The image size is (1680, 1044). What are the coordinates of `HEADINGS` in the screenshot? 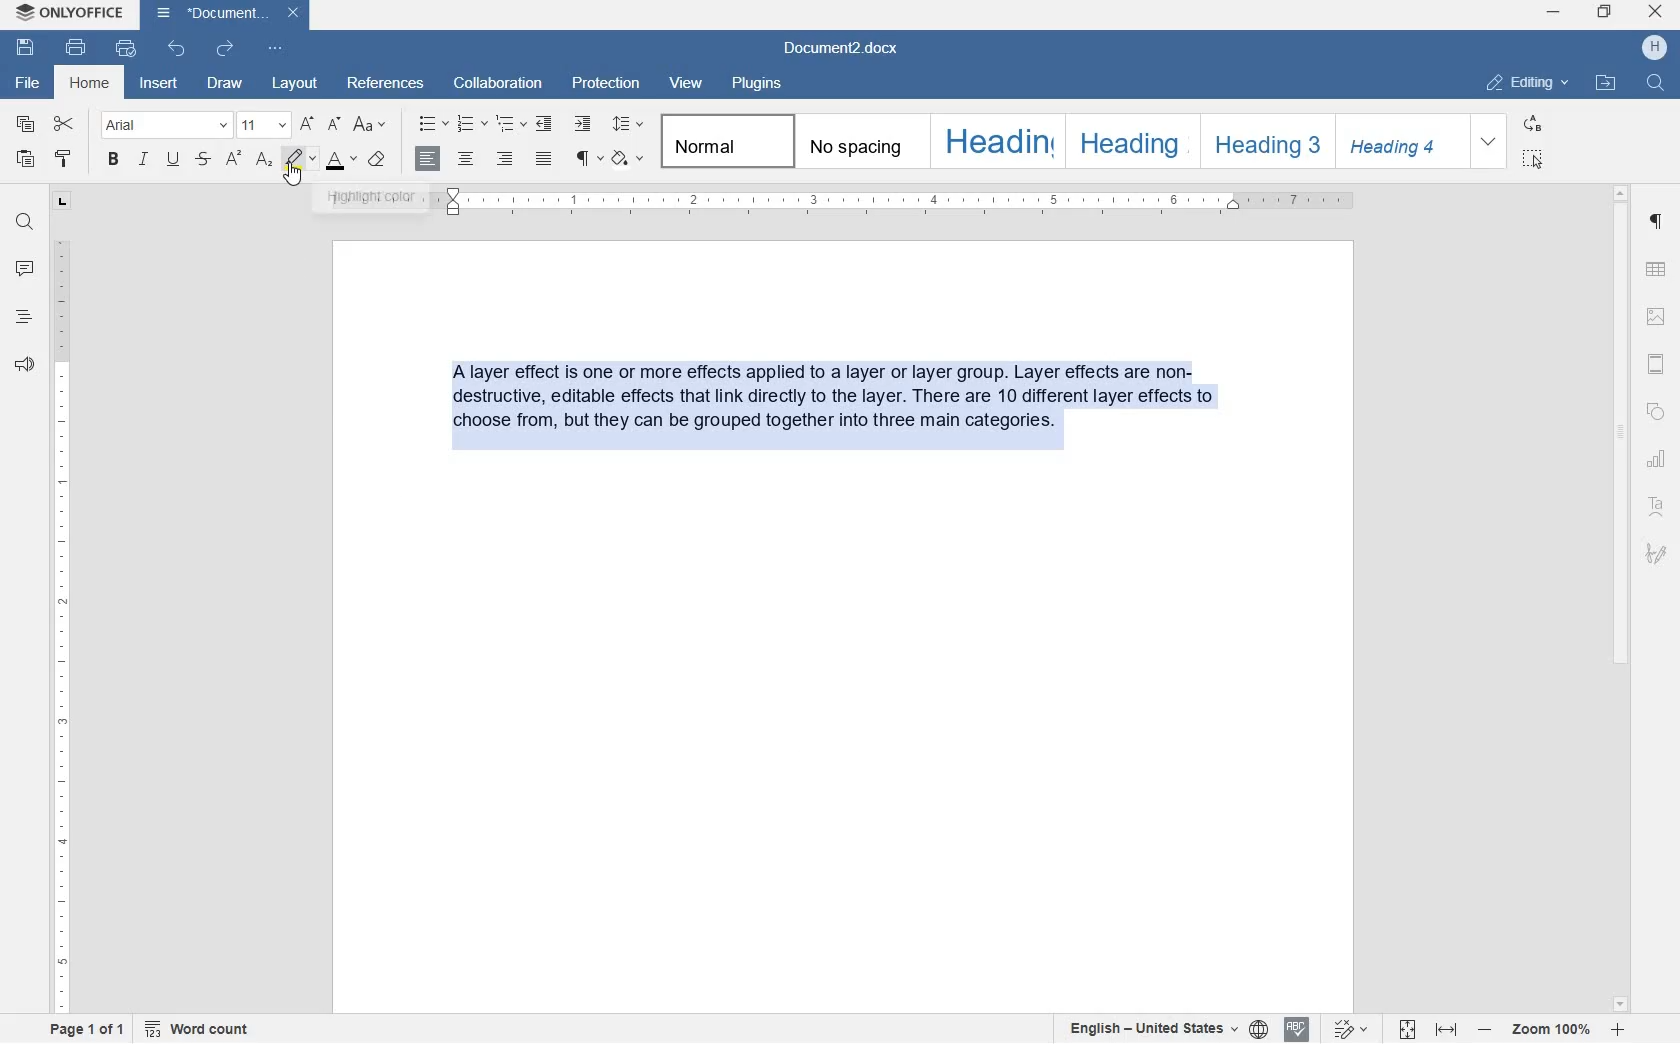 It's located at (21, 317).